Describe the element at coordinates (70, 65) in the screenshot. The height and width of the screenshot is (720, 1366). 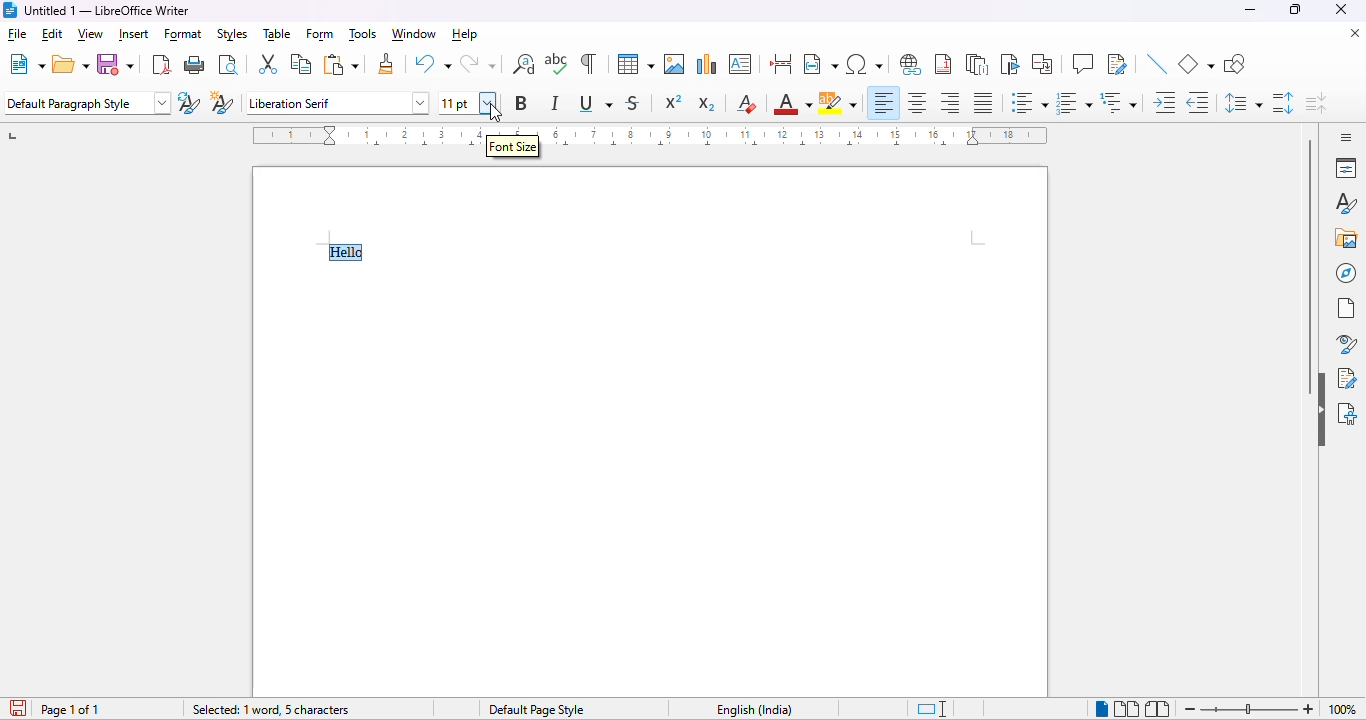
I see `open` at that location.